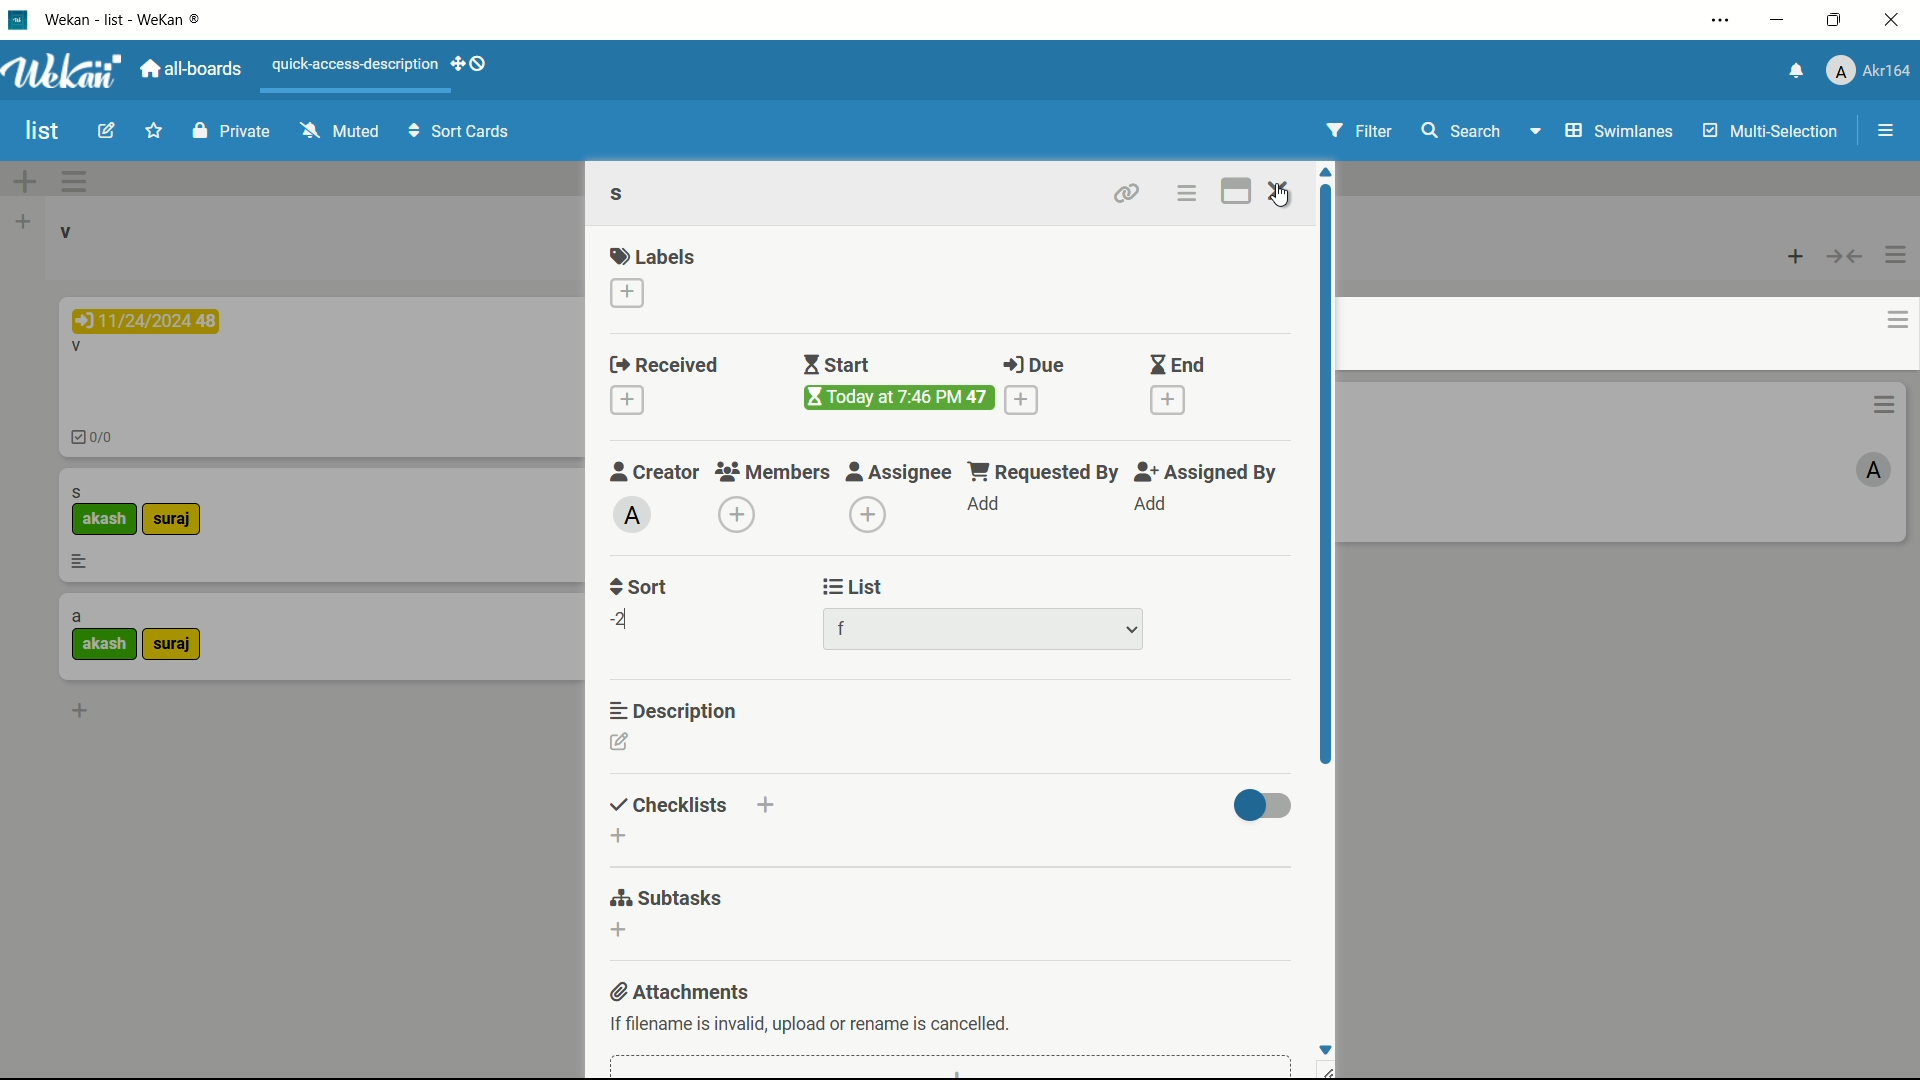 The image size is (1920, 1080). What do you see at coordinates (1167, 398) in the screenshot?
I see `add end date` at bounding box center [1167, 398].